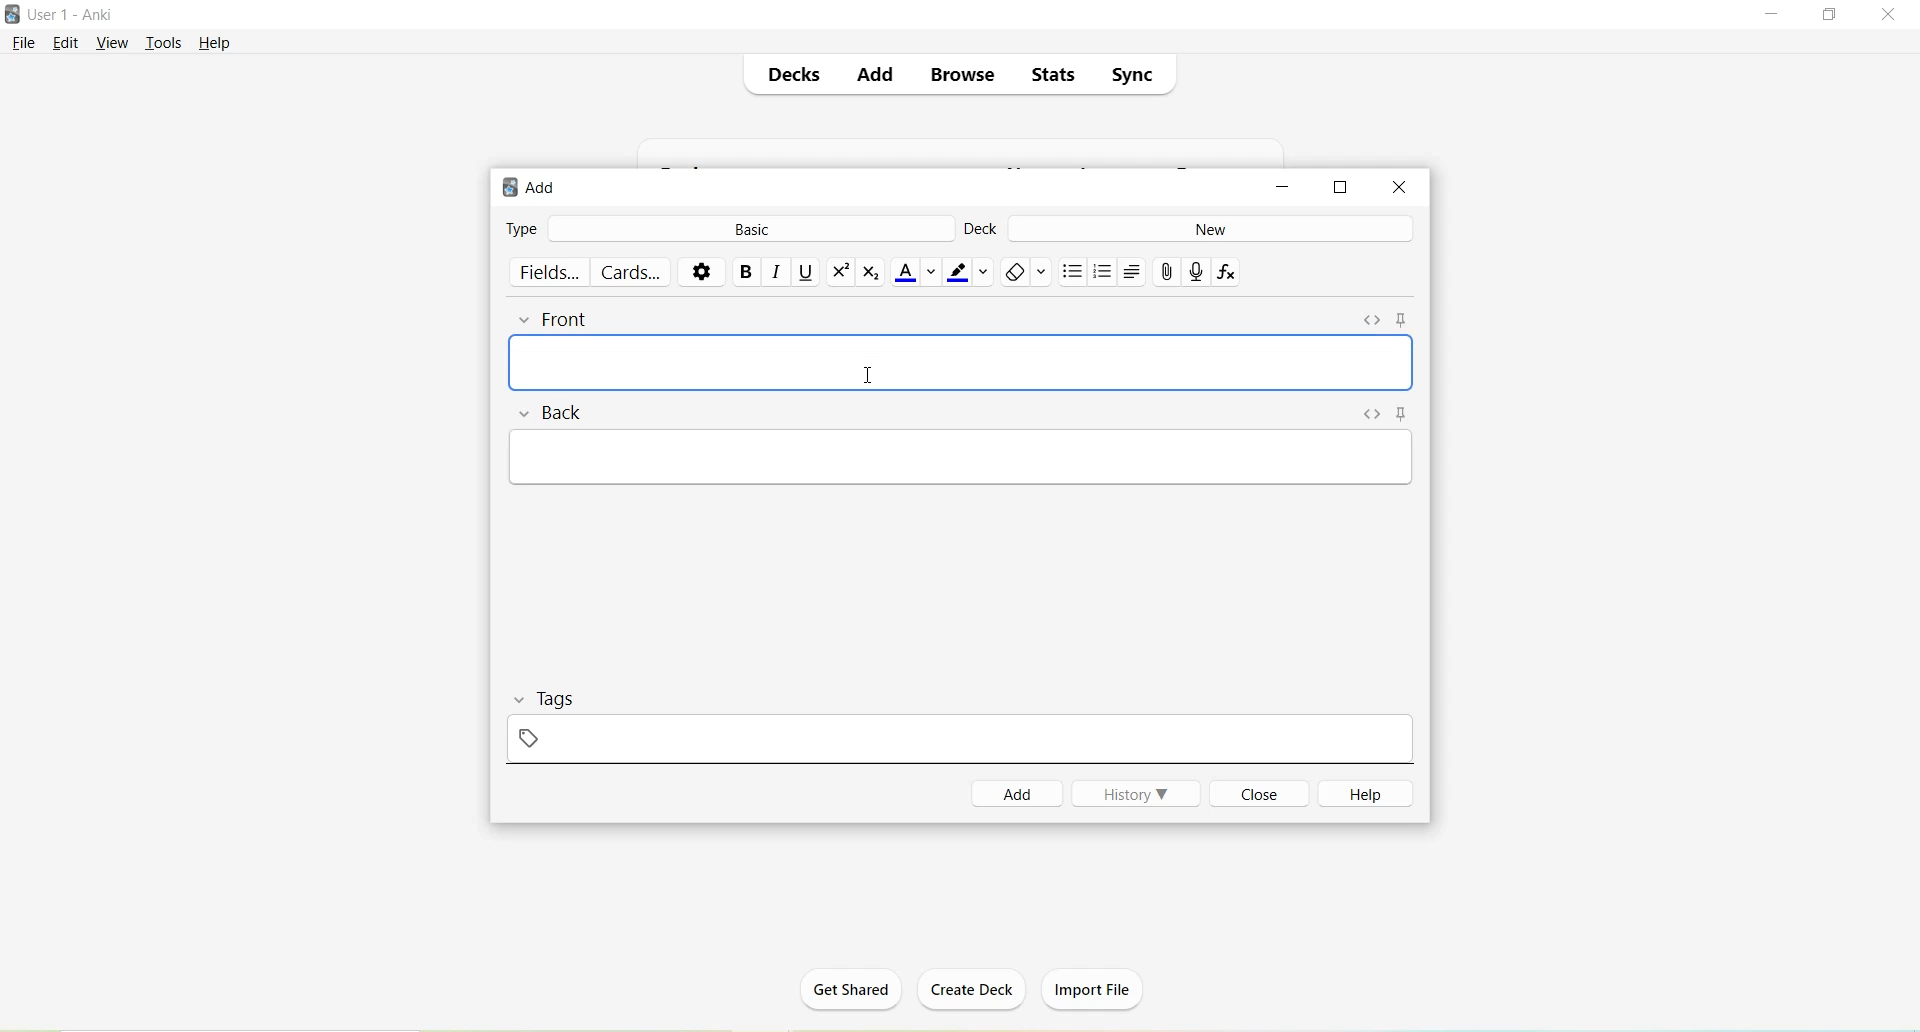  What do you see at coordinates (954, 76) in the screenshot?
I see `Browse` at bounding box center [954, 76].